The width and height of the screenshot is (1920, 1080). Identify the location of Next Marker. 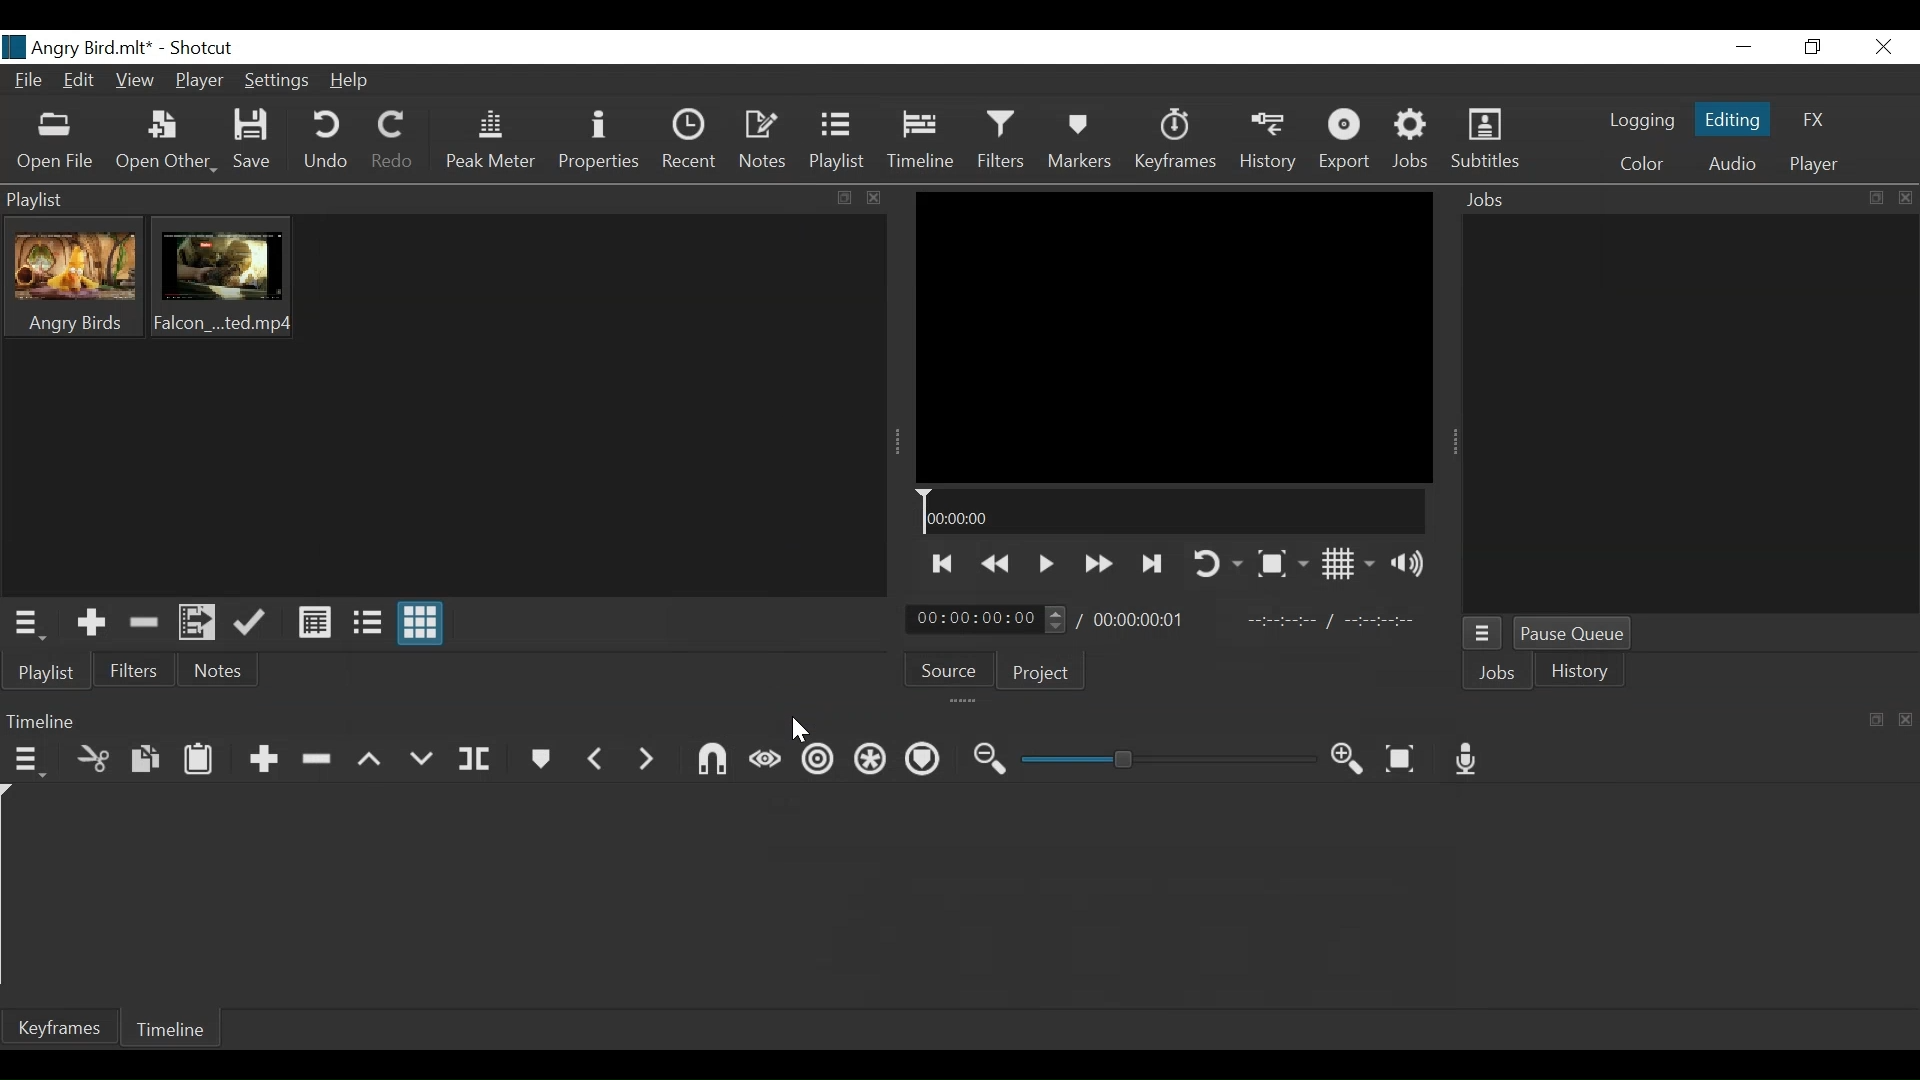
(651, 760).